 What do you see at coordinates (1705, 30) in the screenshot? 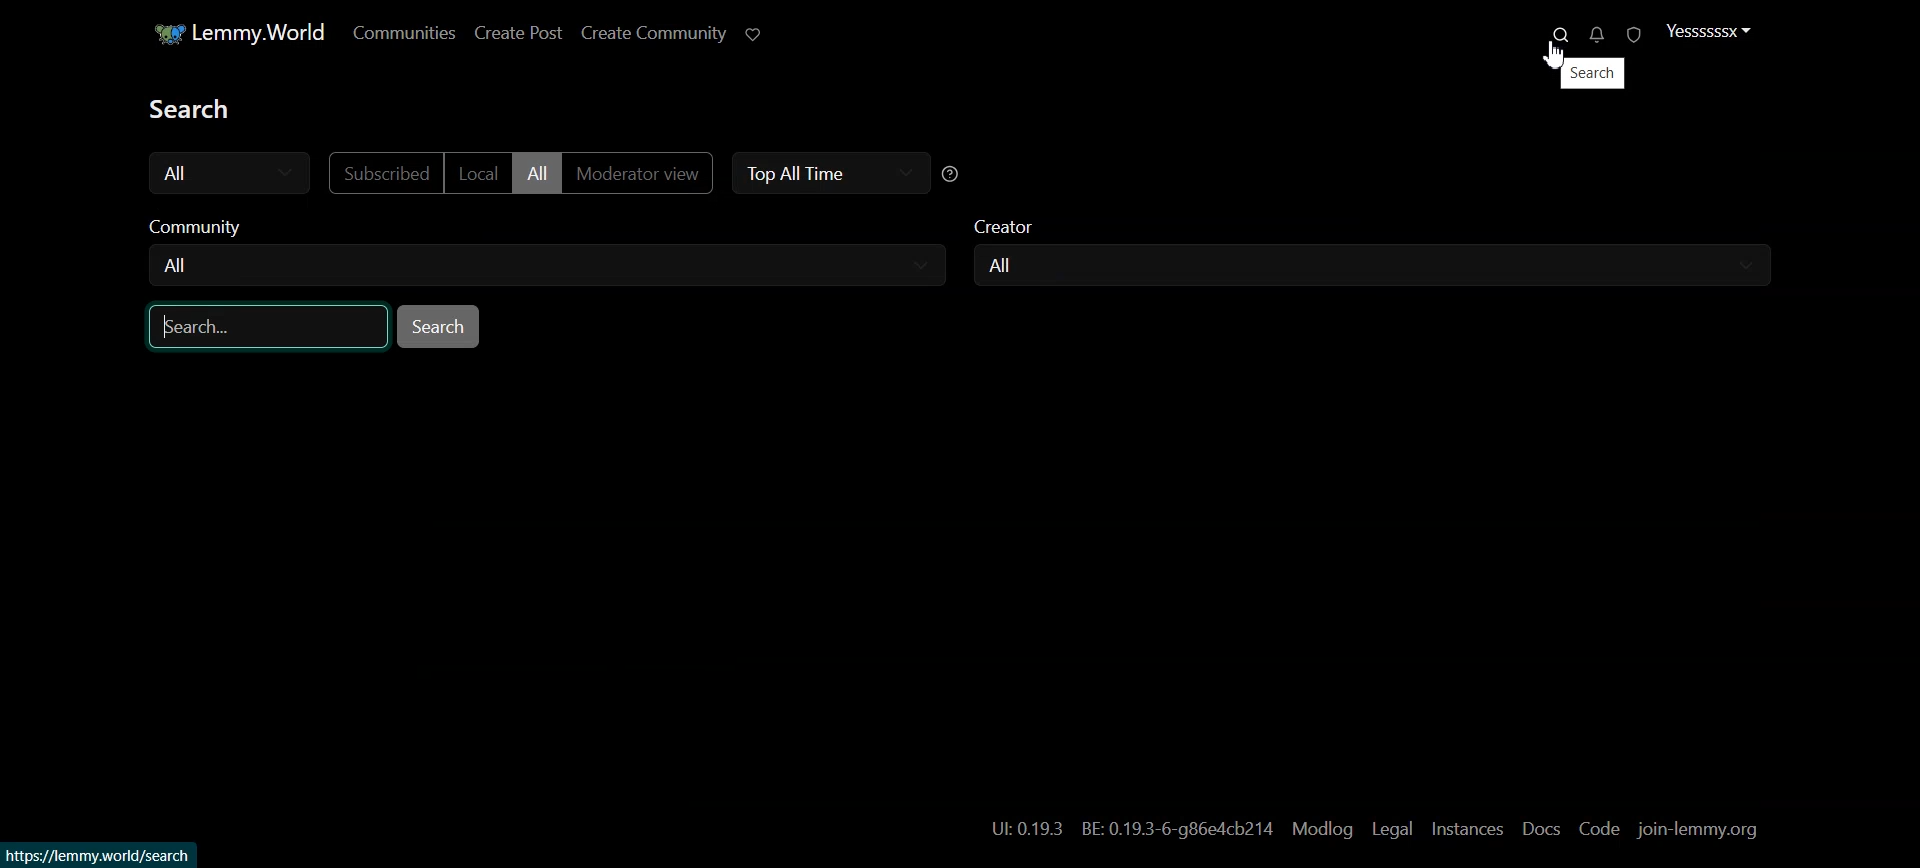
I see `Profile` at bounding box center [1705, 30].